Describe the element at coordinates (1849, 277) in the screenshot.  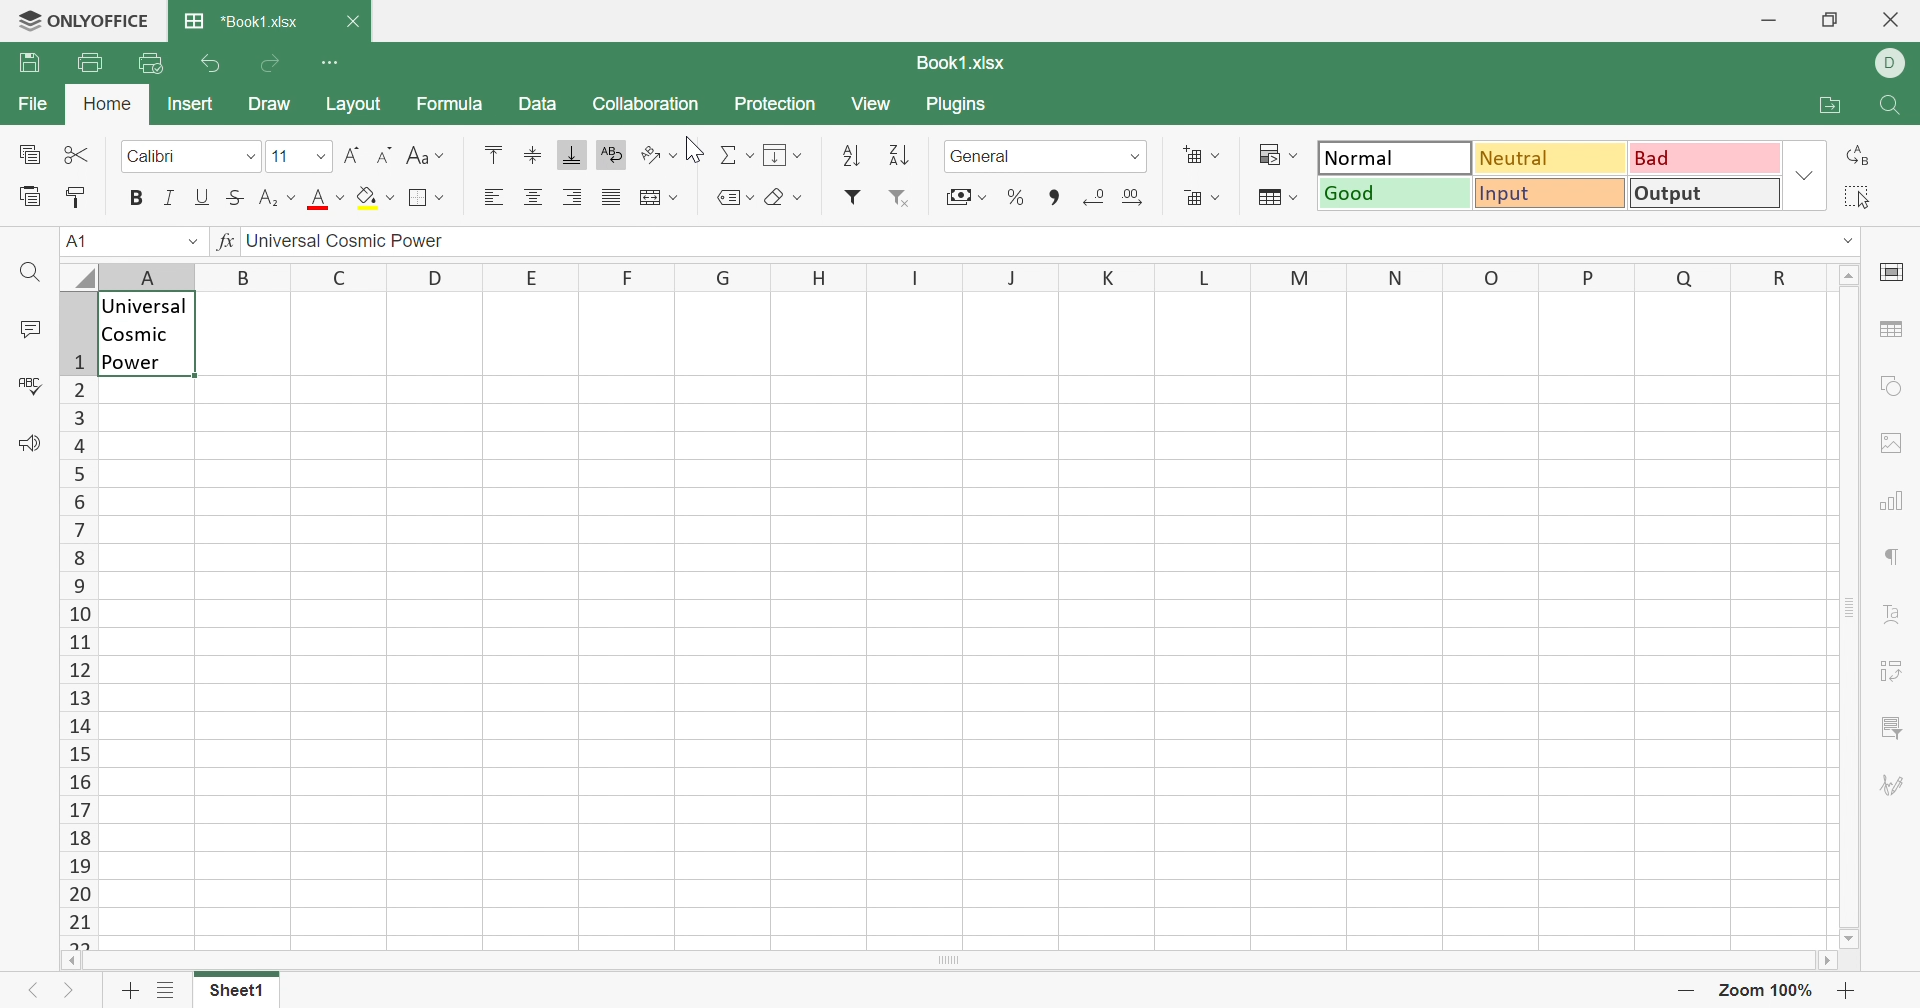
I see `Scroll Up` at that location.